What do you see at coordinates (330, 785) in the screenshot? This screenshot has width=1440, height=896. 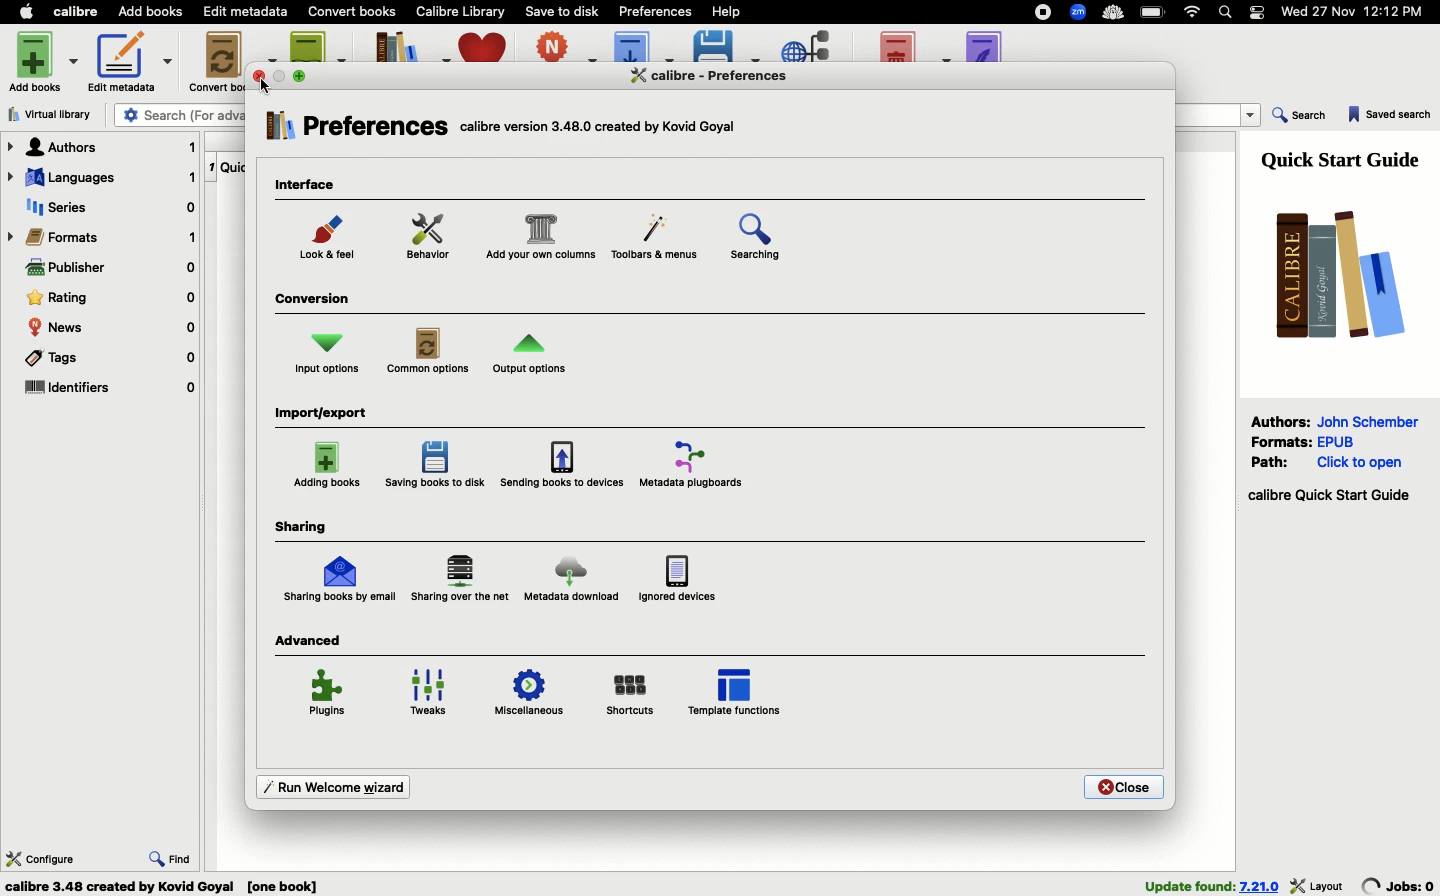 I see `Run welcome wizard` at bounding box center [330, 785].